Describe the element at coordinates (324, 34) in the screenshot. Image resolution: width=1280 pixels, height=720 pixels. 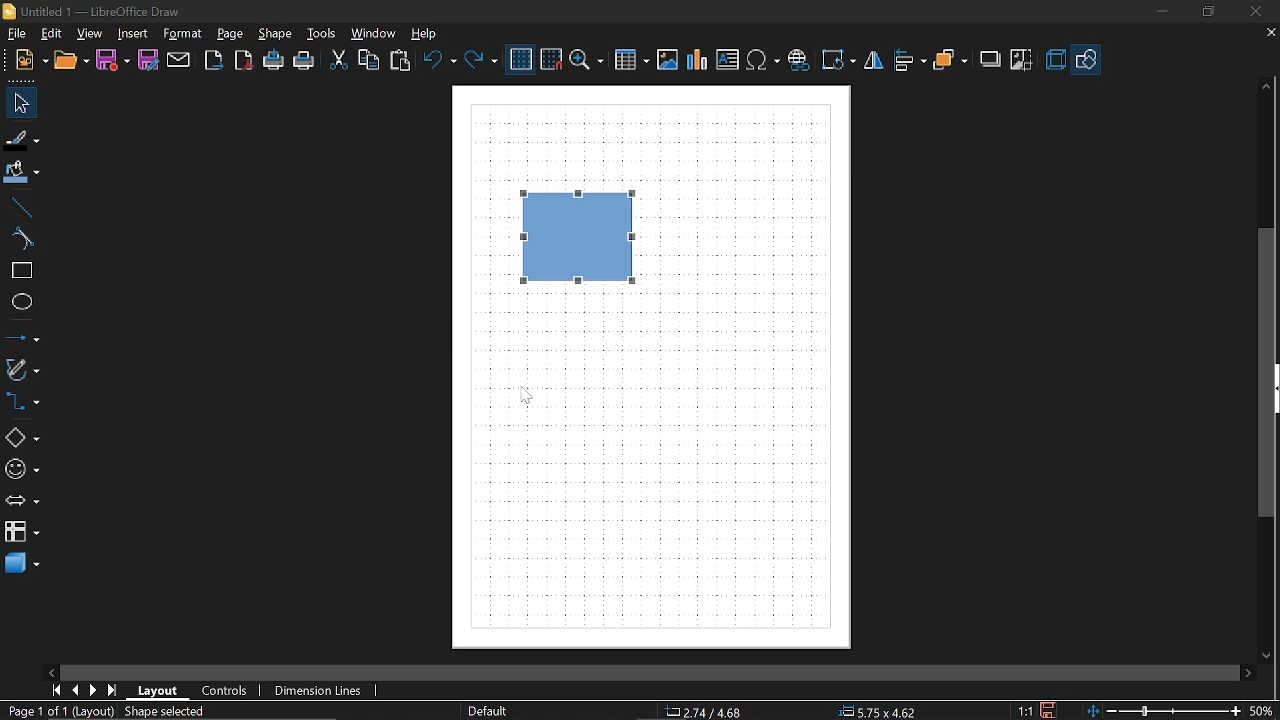
I see `Tools` at that location.